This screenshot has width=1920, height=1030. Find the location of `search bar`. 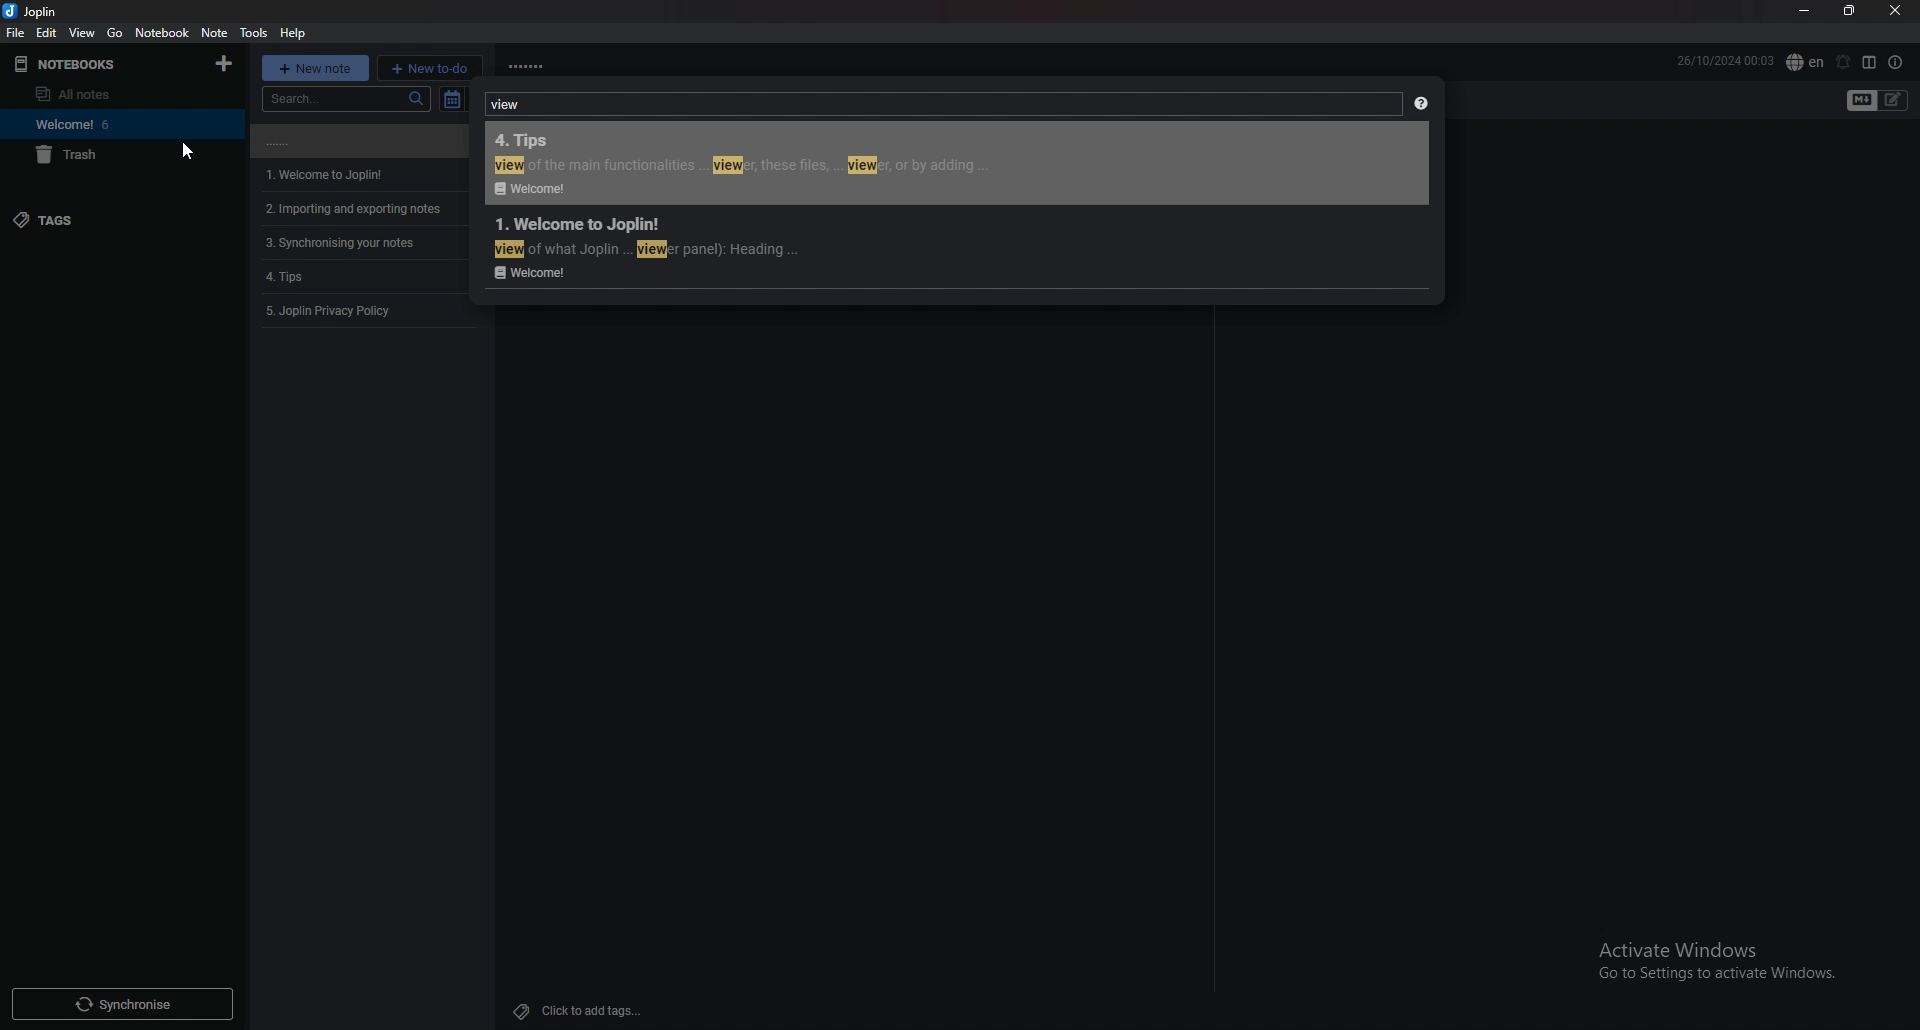

search bar is located at coordinates (351, 98).